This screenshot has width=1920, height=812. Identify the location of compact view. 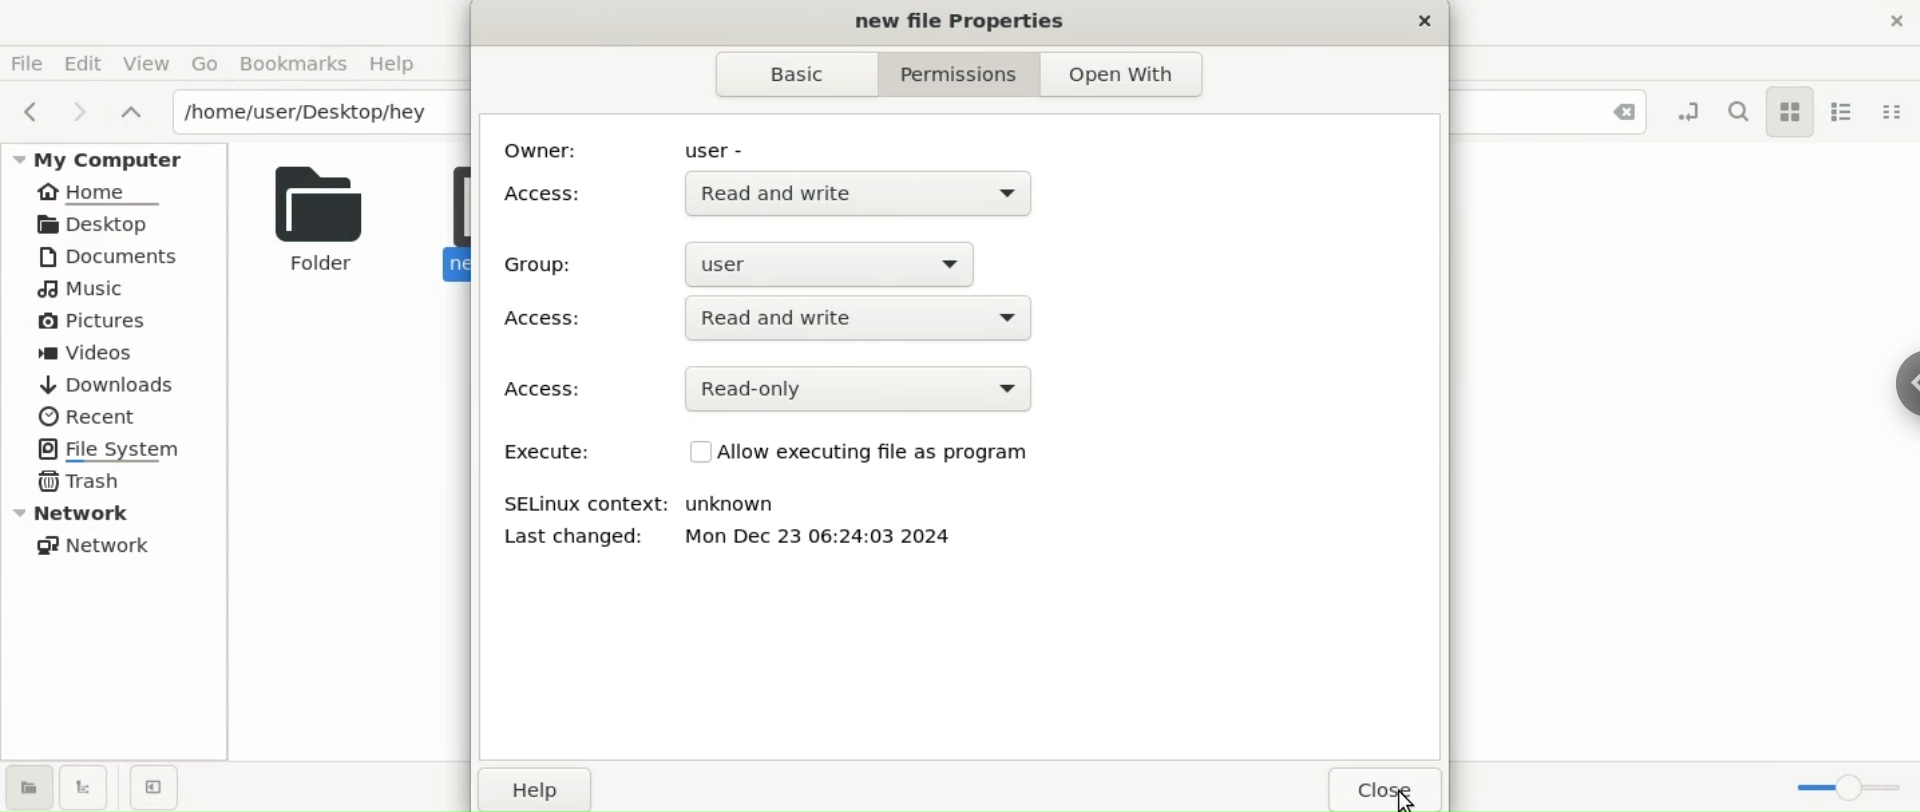
(1891, 105).